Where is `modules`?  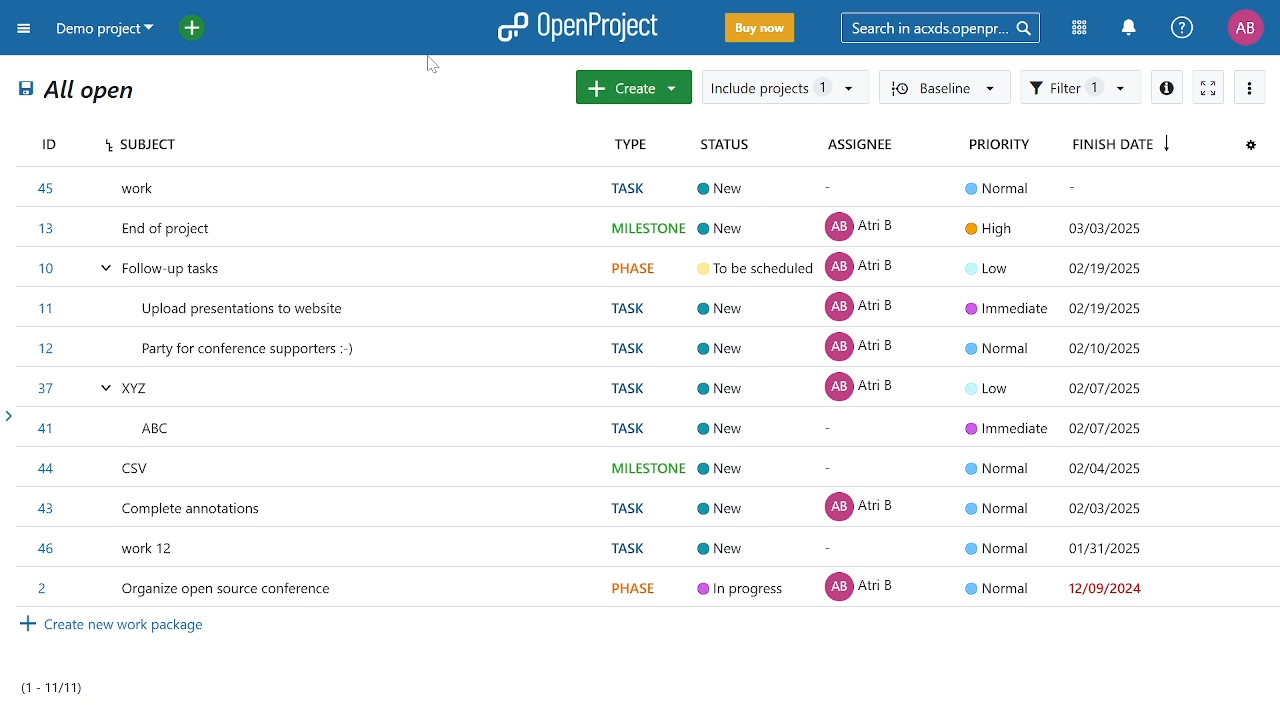 modules is located at coordinates (1082, 29).